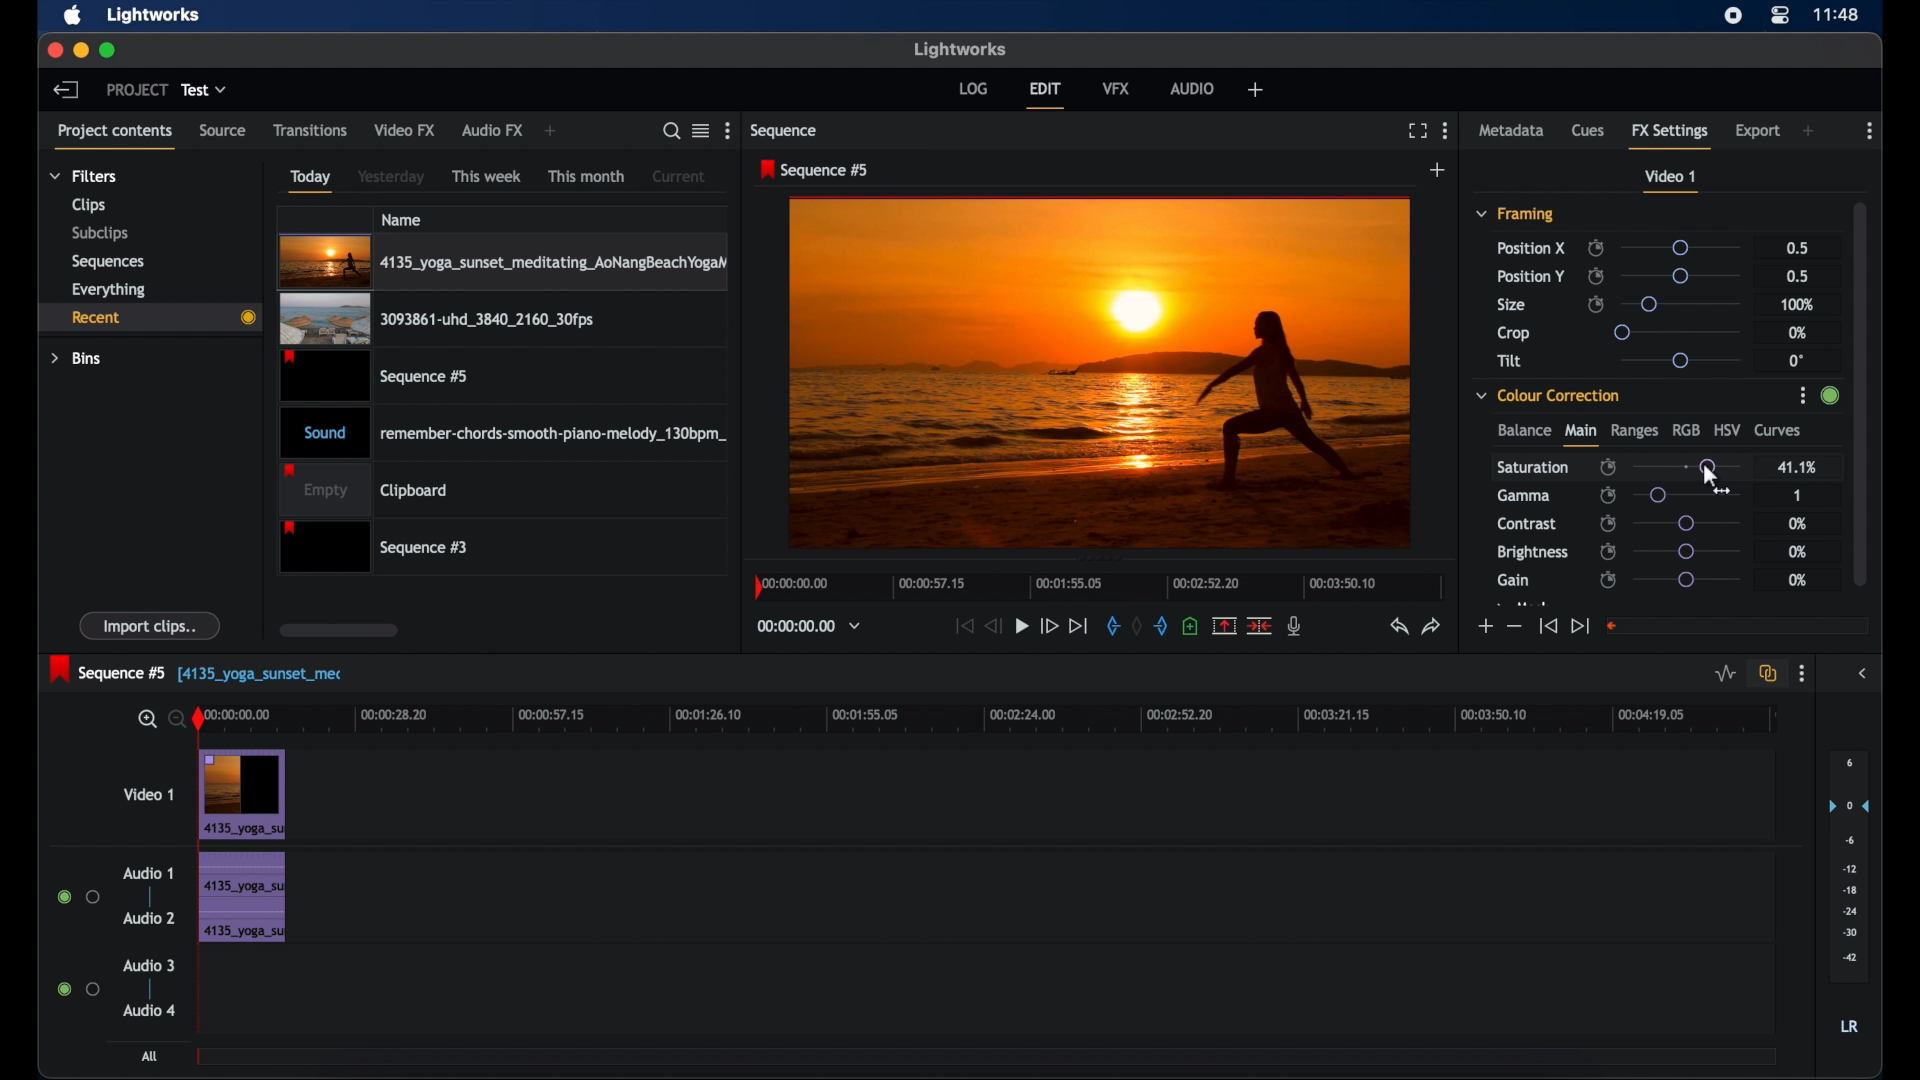  Describe the element at coordinates (1100, 371) in the screenshot. I see `video preview` at that location.